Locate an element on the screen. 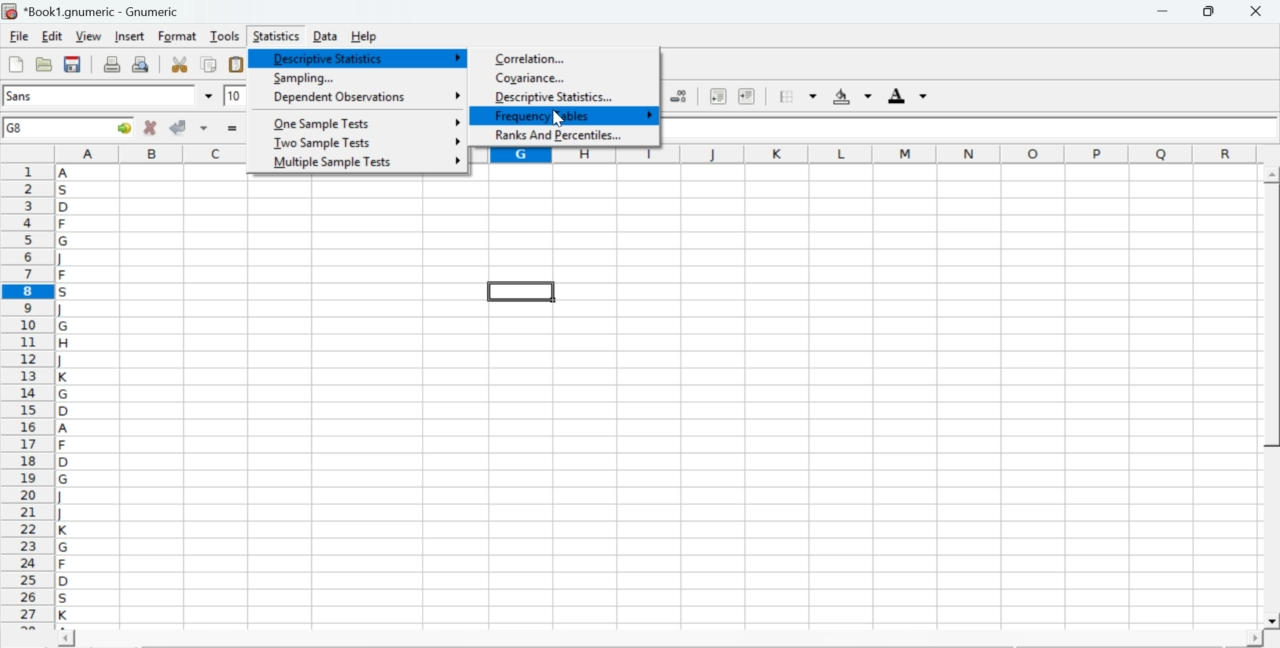 The width and height of the screenshot is (1280, 648). correlation... is located at coordinates (534, 59).